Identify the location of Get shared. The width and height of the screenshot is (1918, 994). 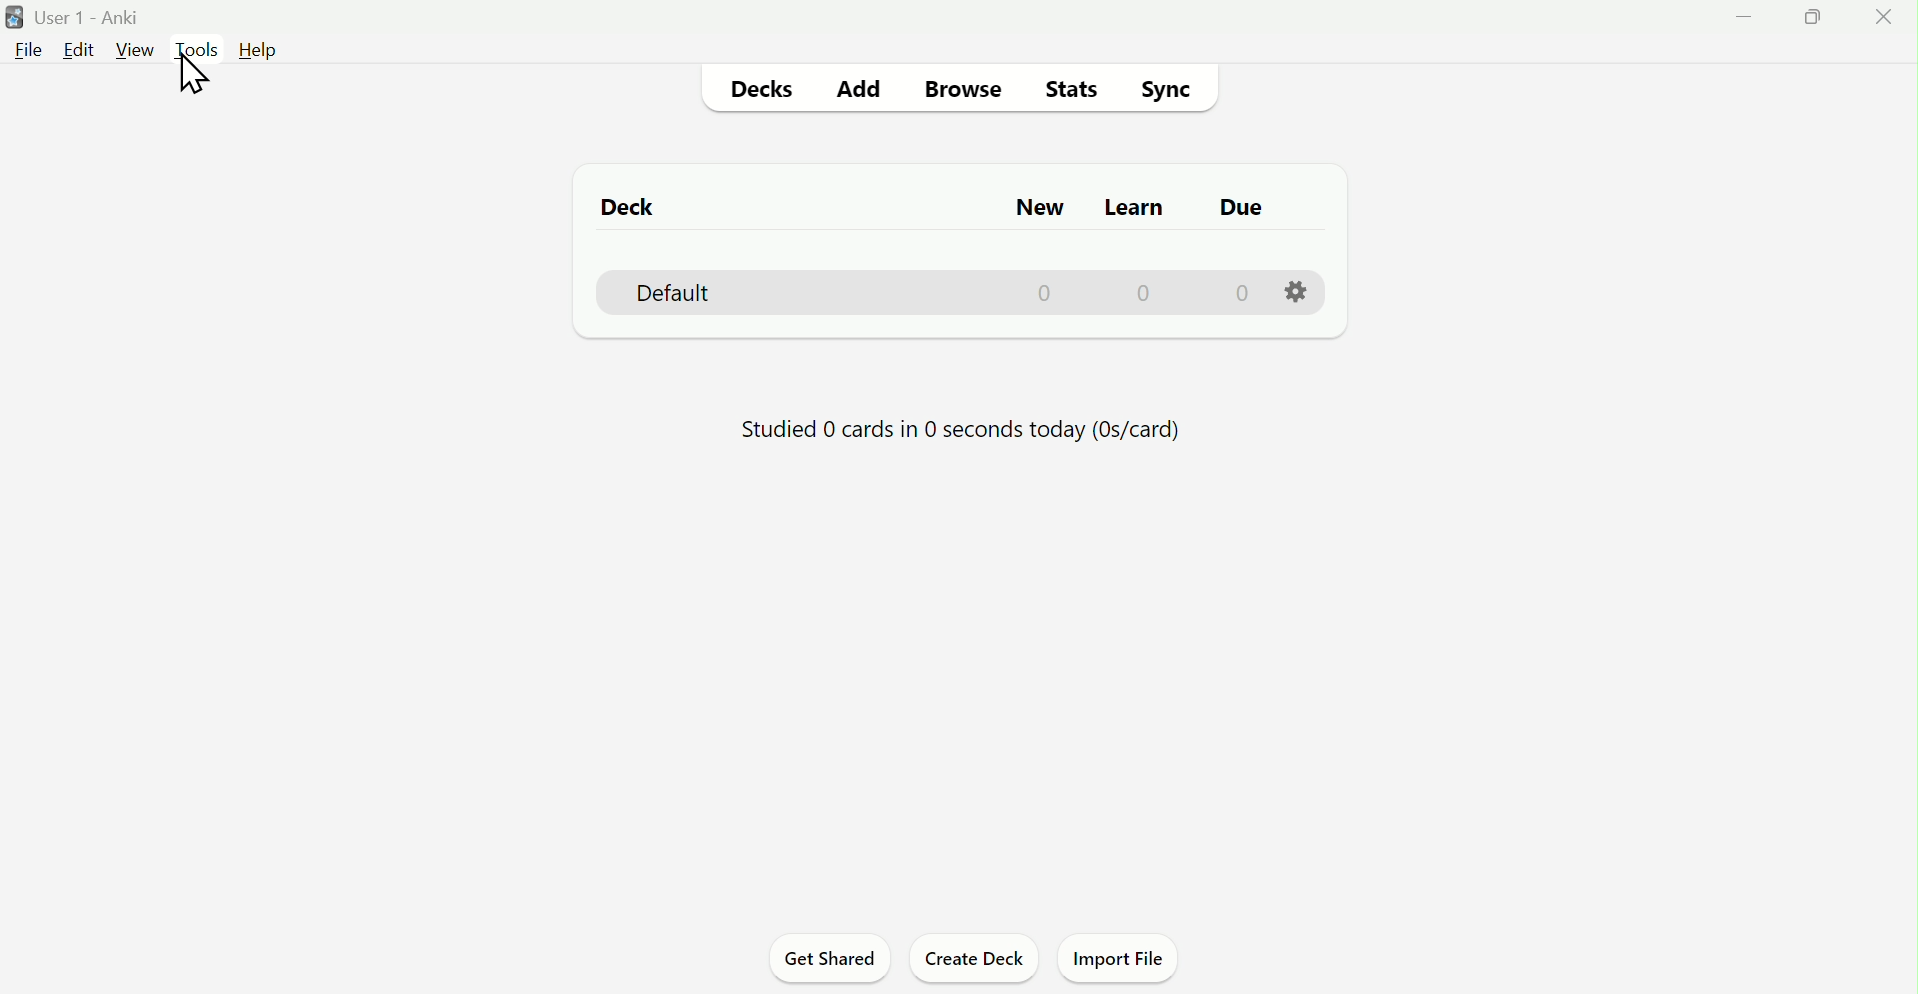
(826, 961).